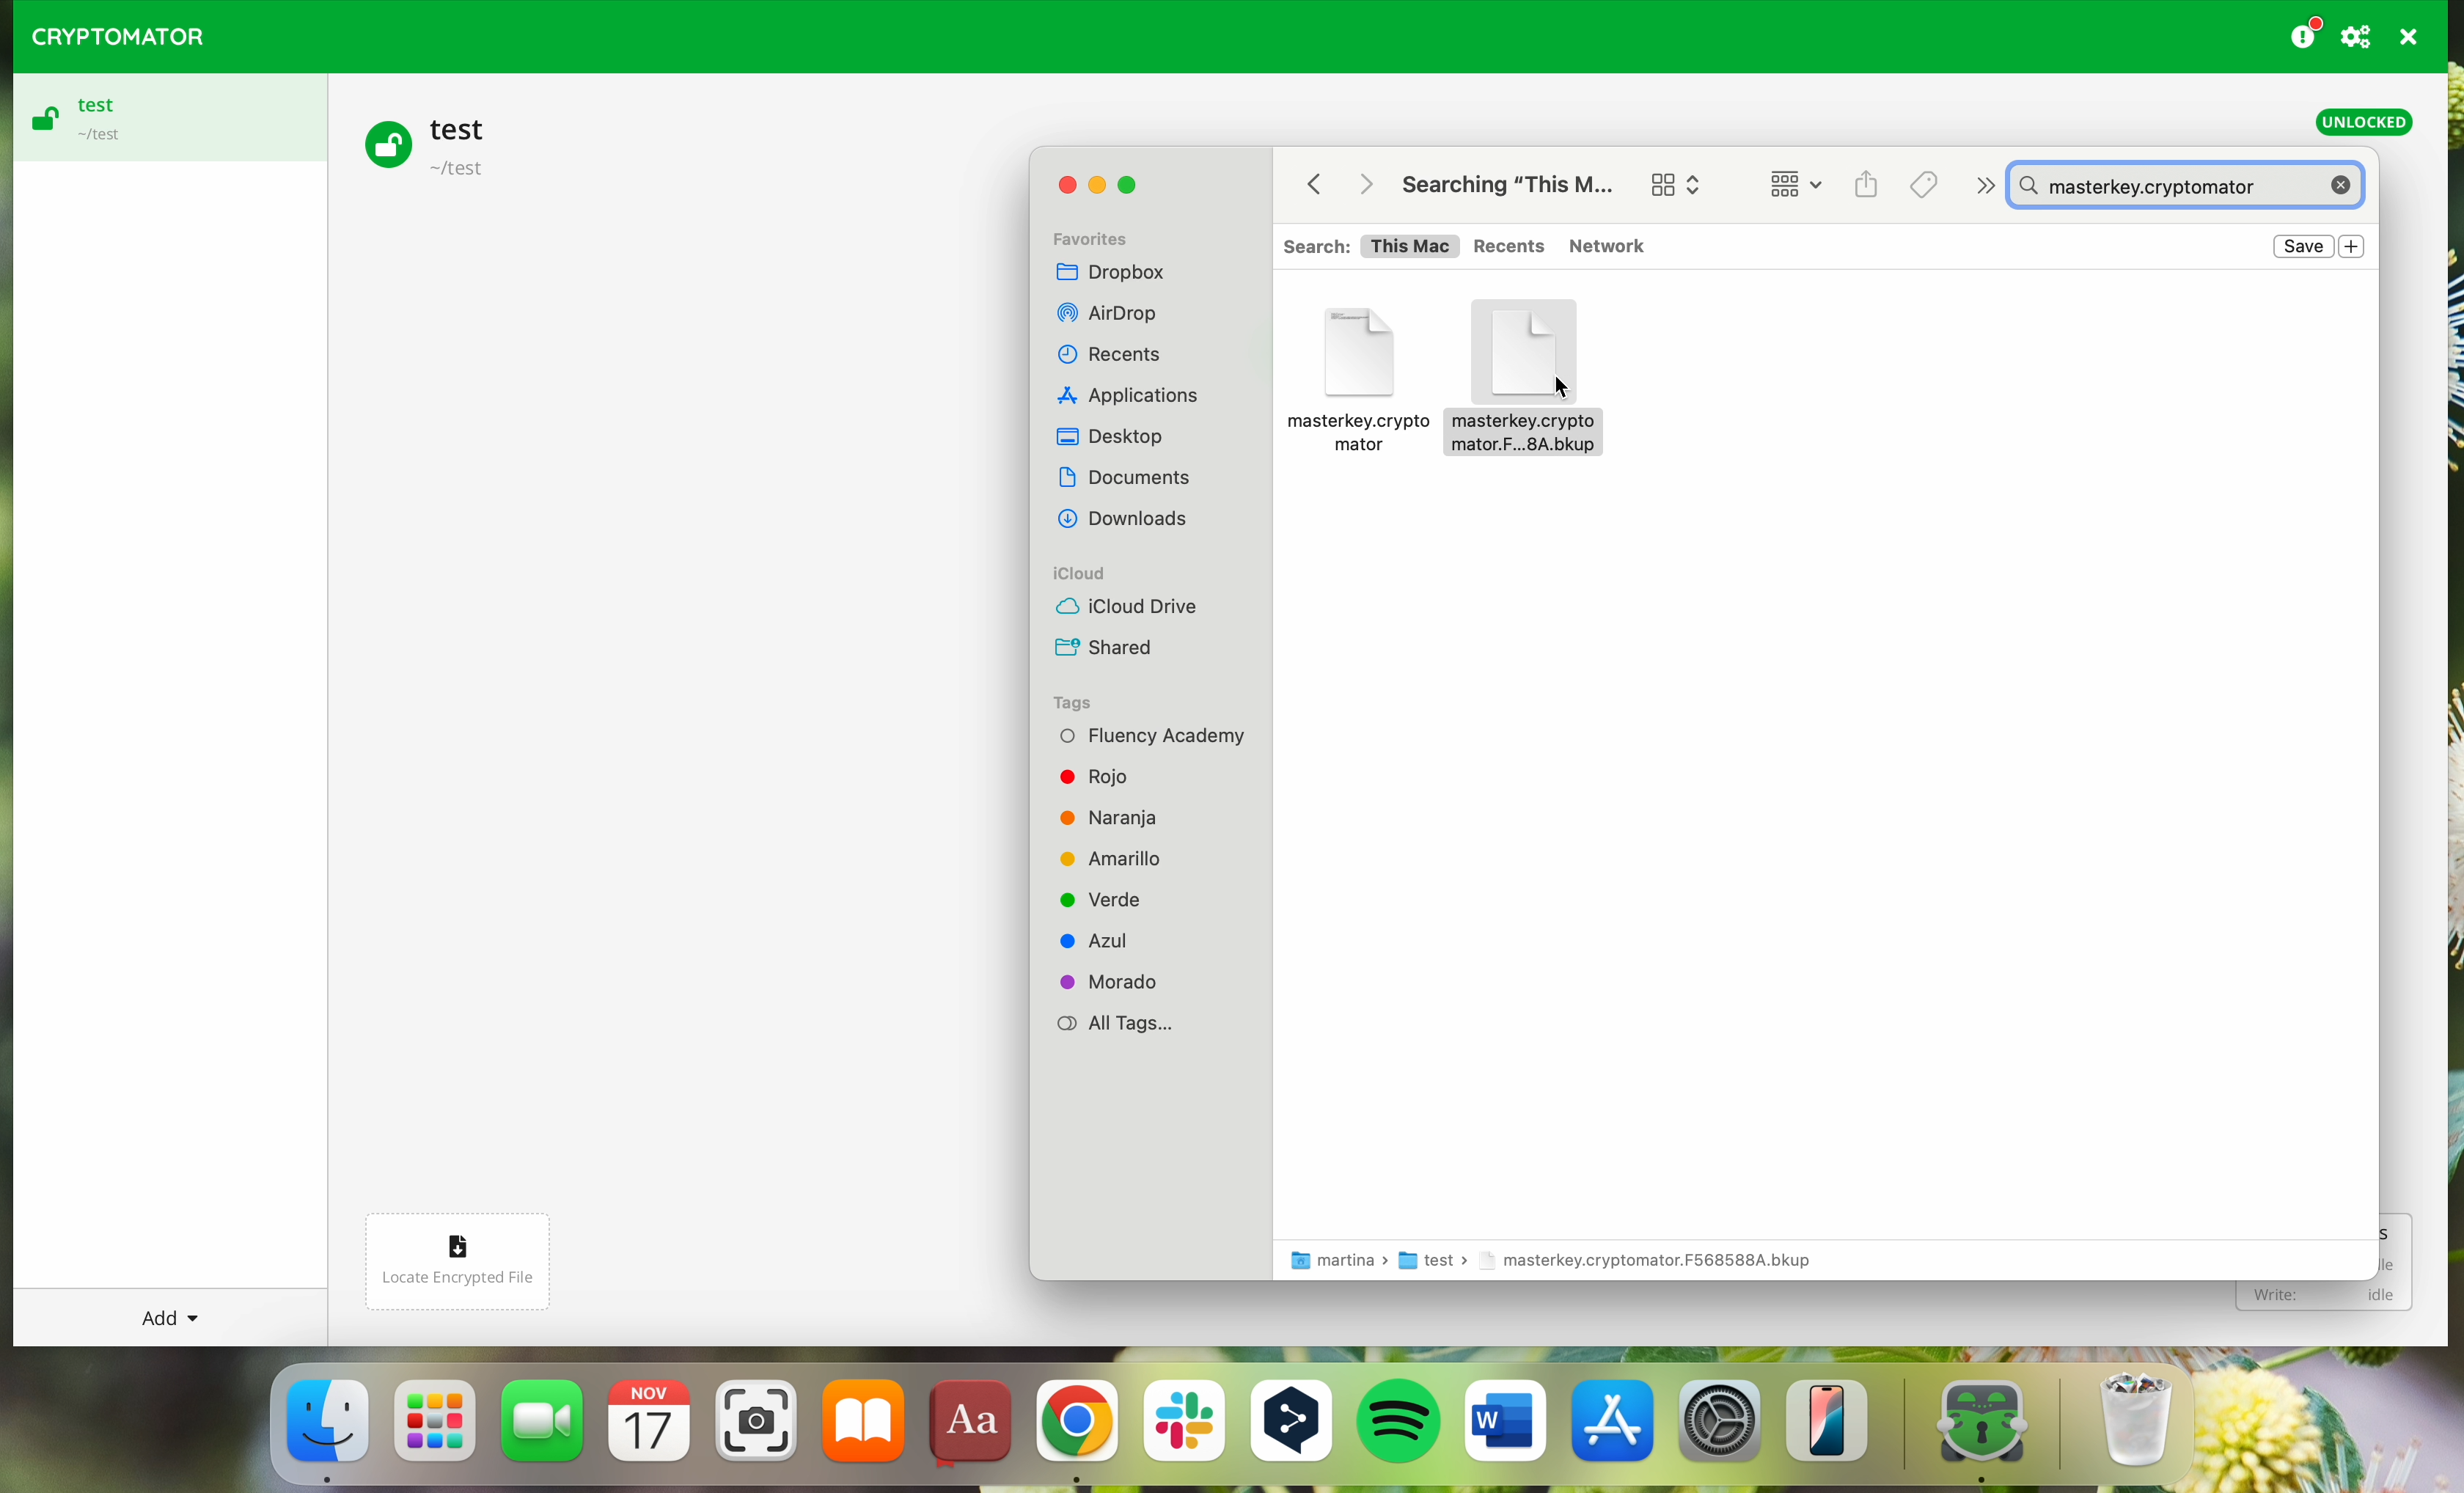  What do you see at coordinates (1109, 649) in the screenshot?
I see `Shared` at bounding box center [1109, 649].